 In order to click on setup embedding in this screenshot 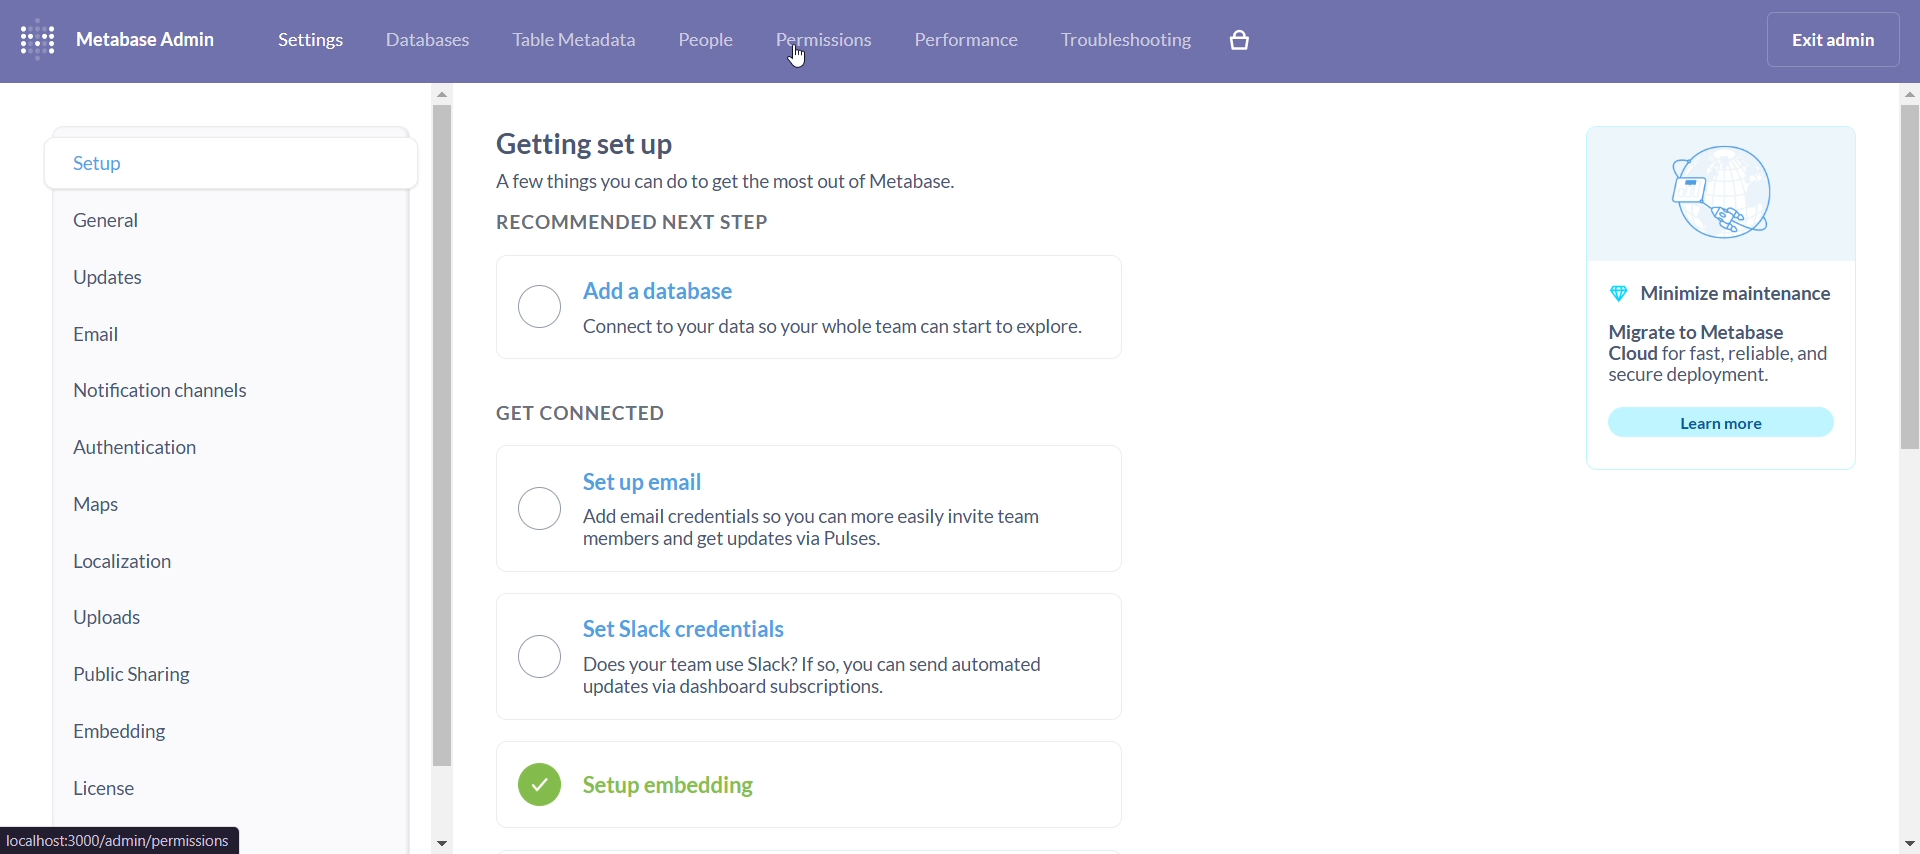, I will do `click(811, 784)`.